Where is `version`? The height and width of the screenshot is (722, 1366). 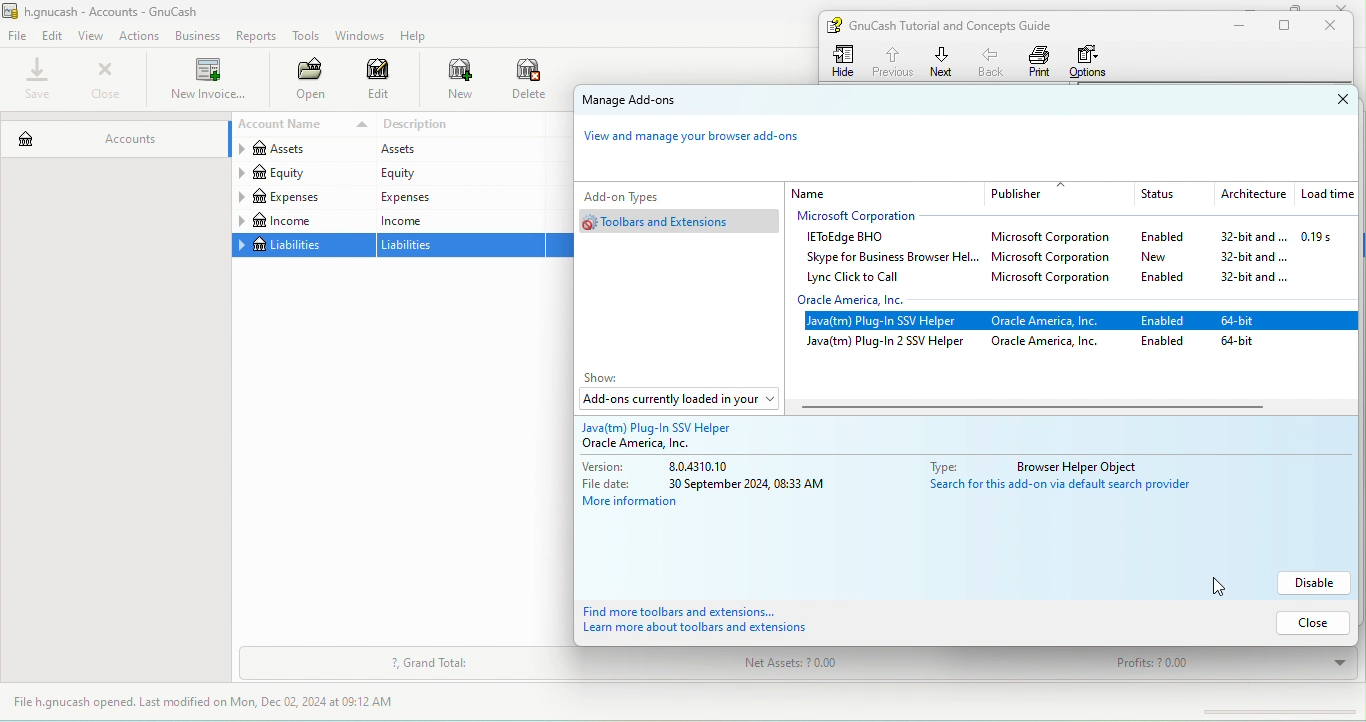 version is located at coordinates (674, 467).